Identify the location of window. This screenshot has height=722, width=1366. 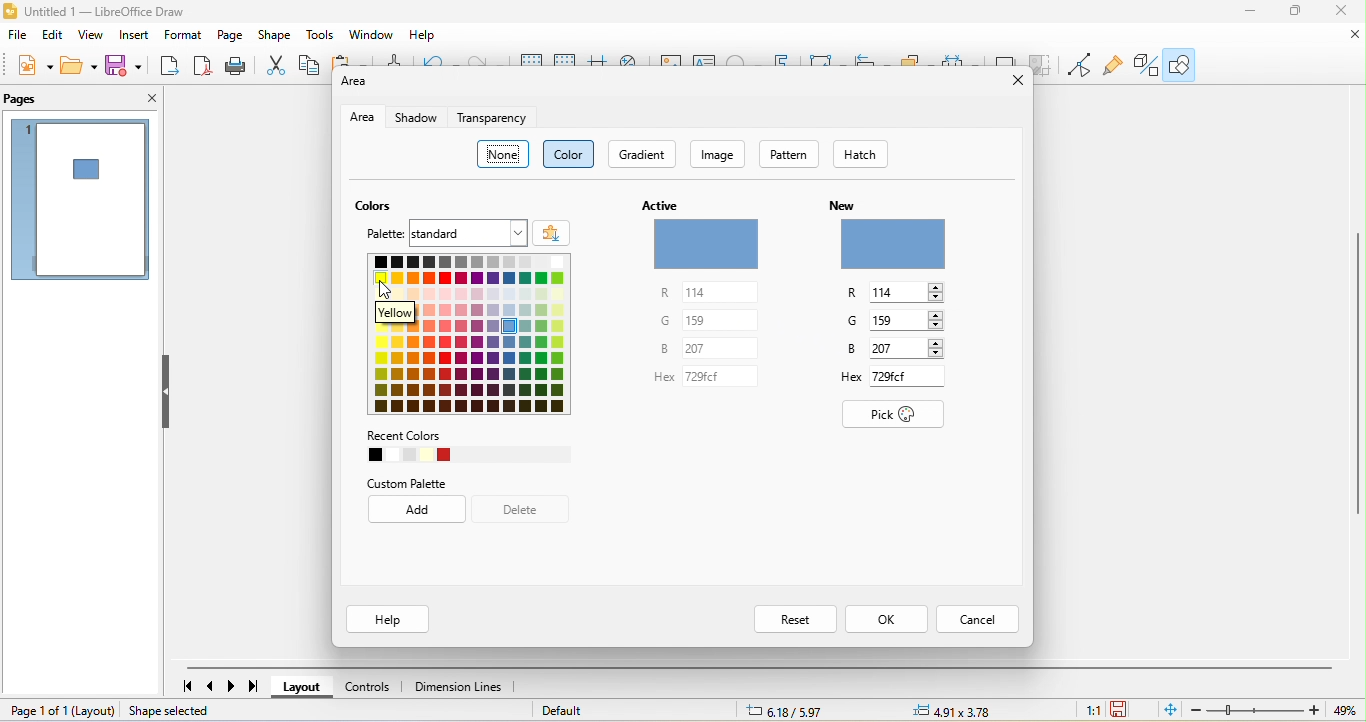
(372, 36).